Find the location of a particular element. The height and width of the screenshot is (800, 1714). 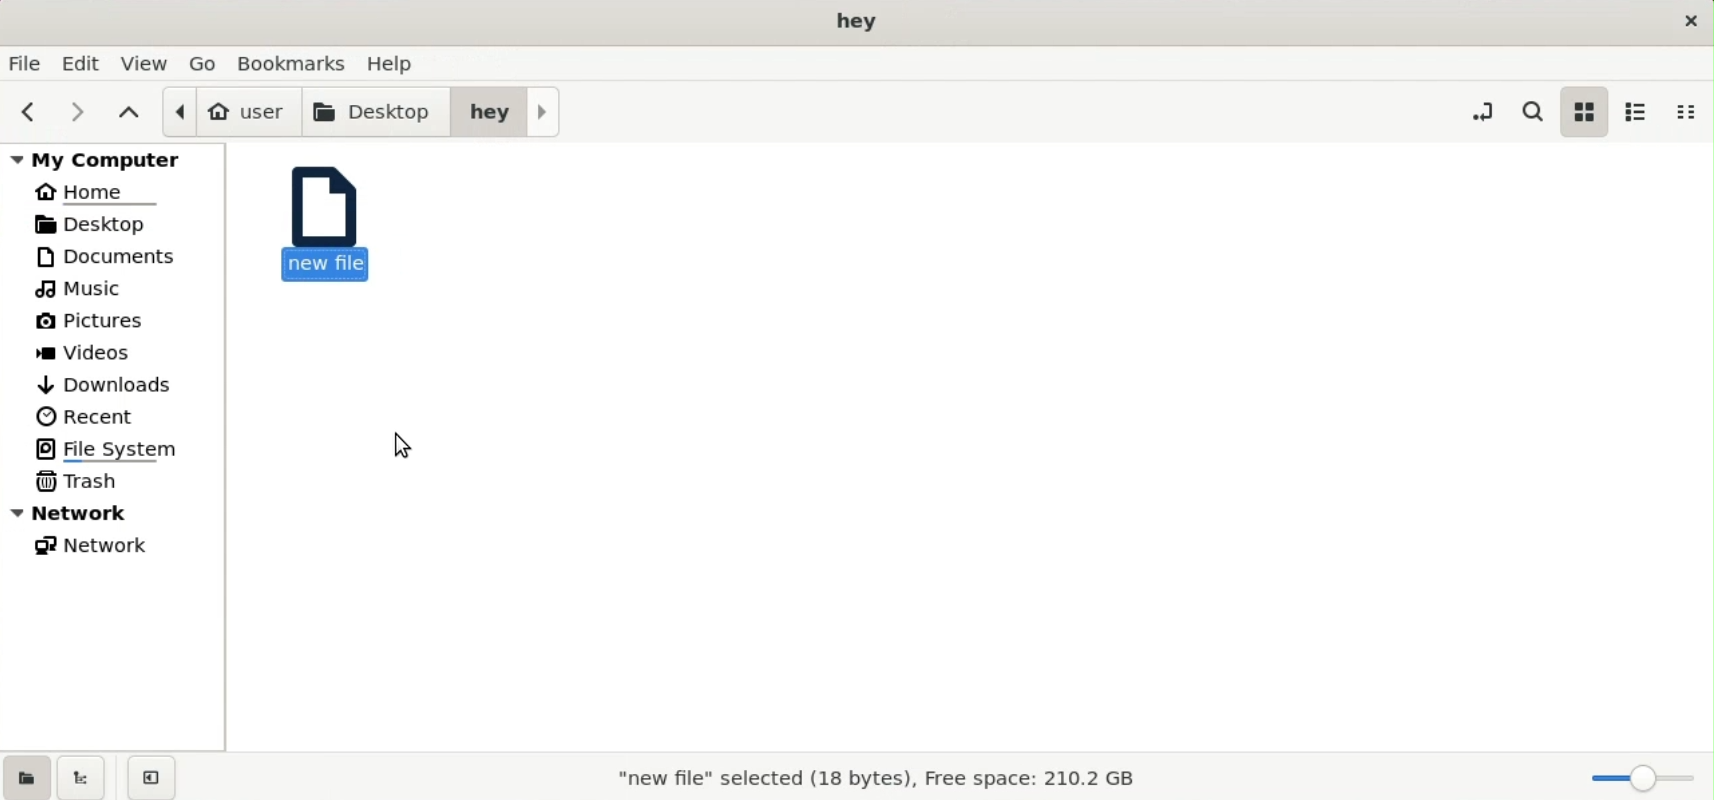

cursor is located at coordinates (400, 443).